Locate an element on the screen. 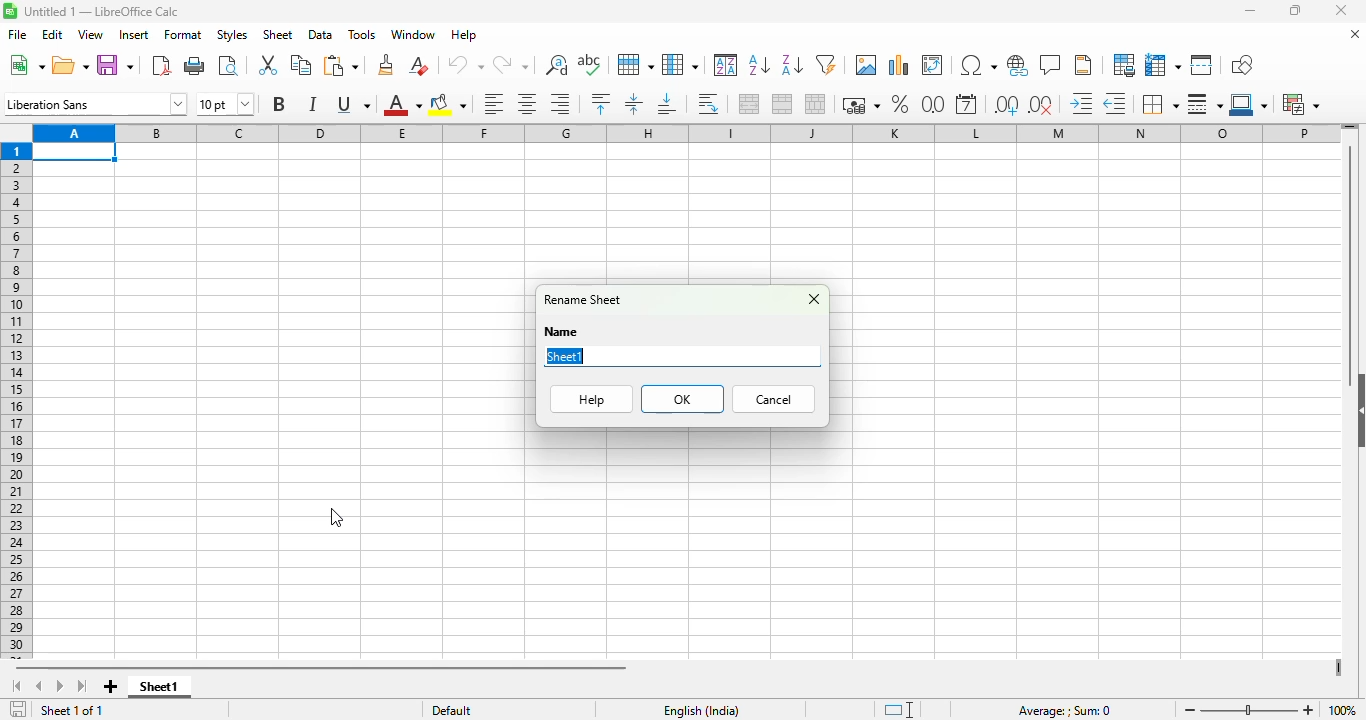 The image size is (1366, 720). Average: ; Sum: 0 is located at coordinates (1064, 711).